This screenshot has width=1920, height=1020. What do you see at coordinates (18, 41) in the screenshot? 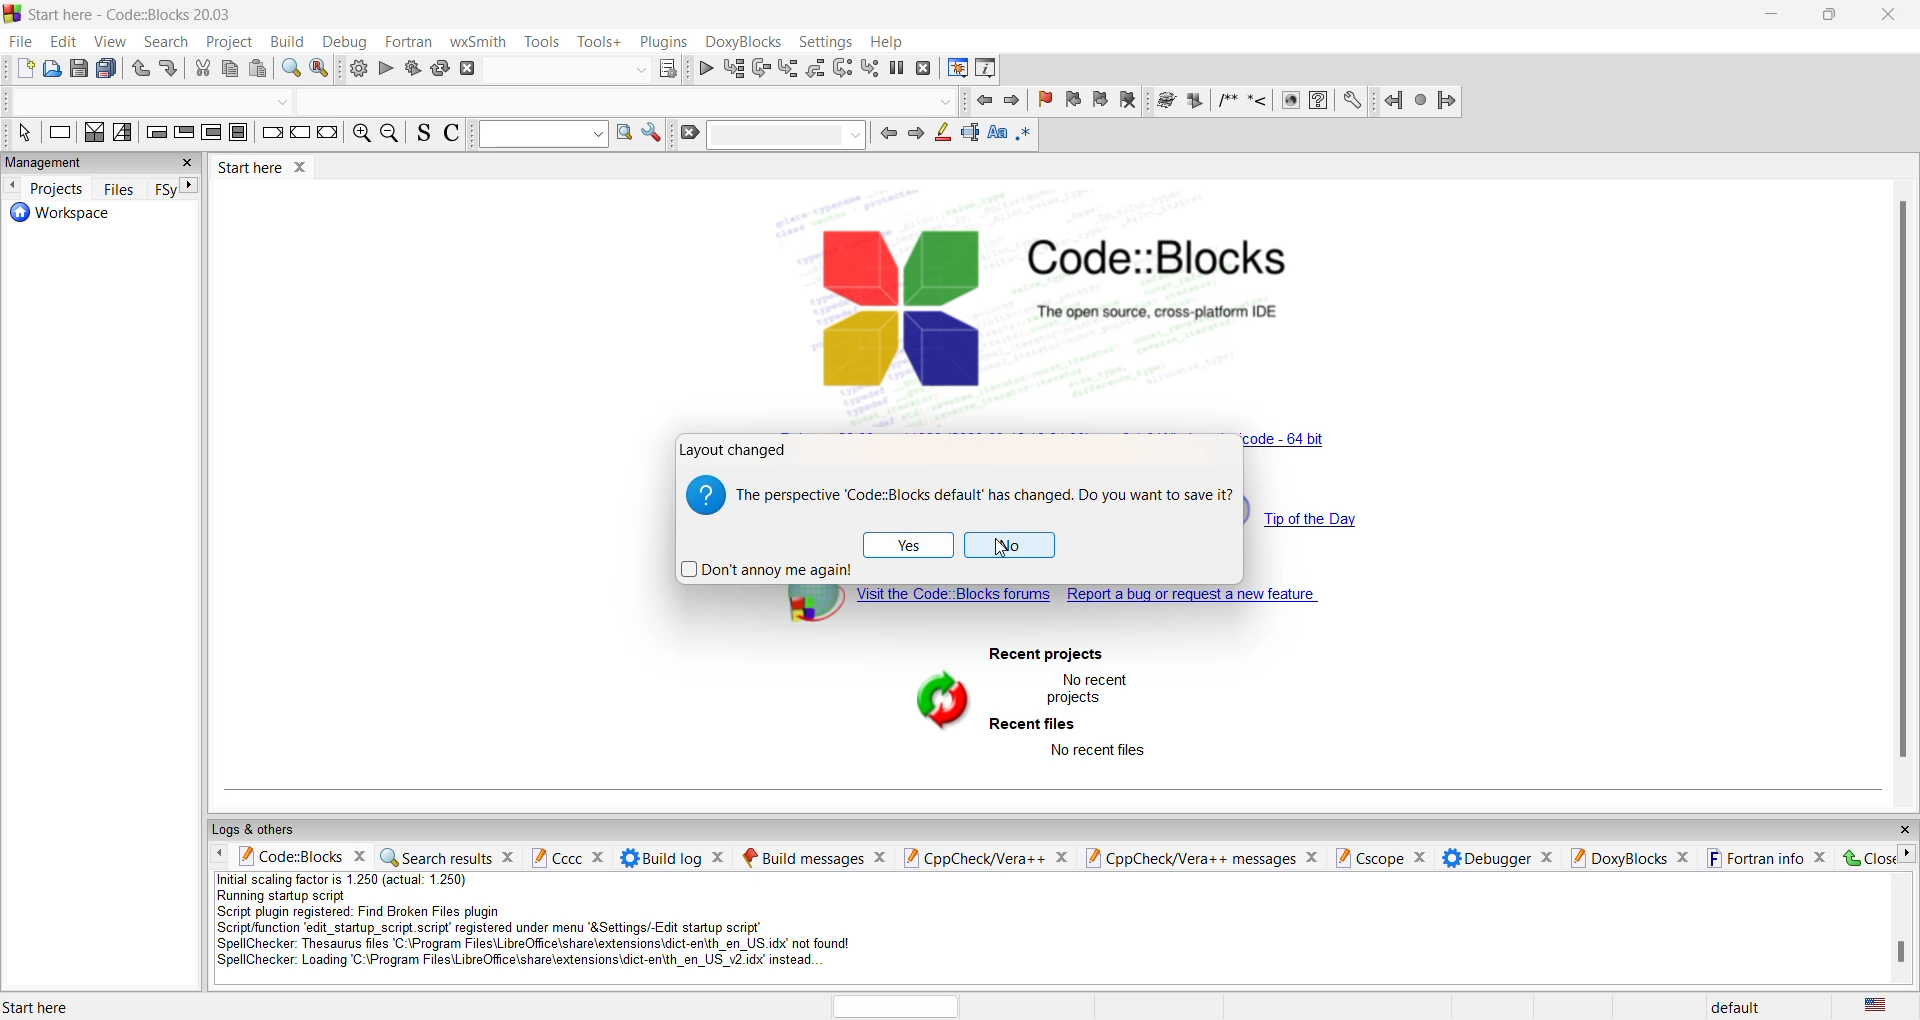
I see `file` at bounding box center [18, 41].